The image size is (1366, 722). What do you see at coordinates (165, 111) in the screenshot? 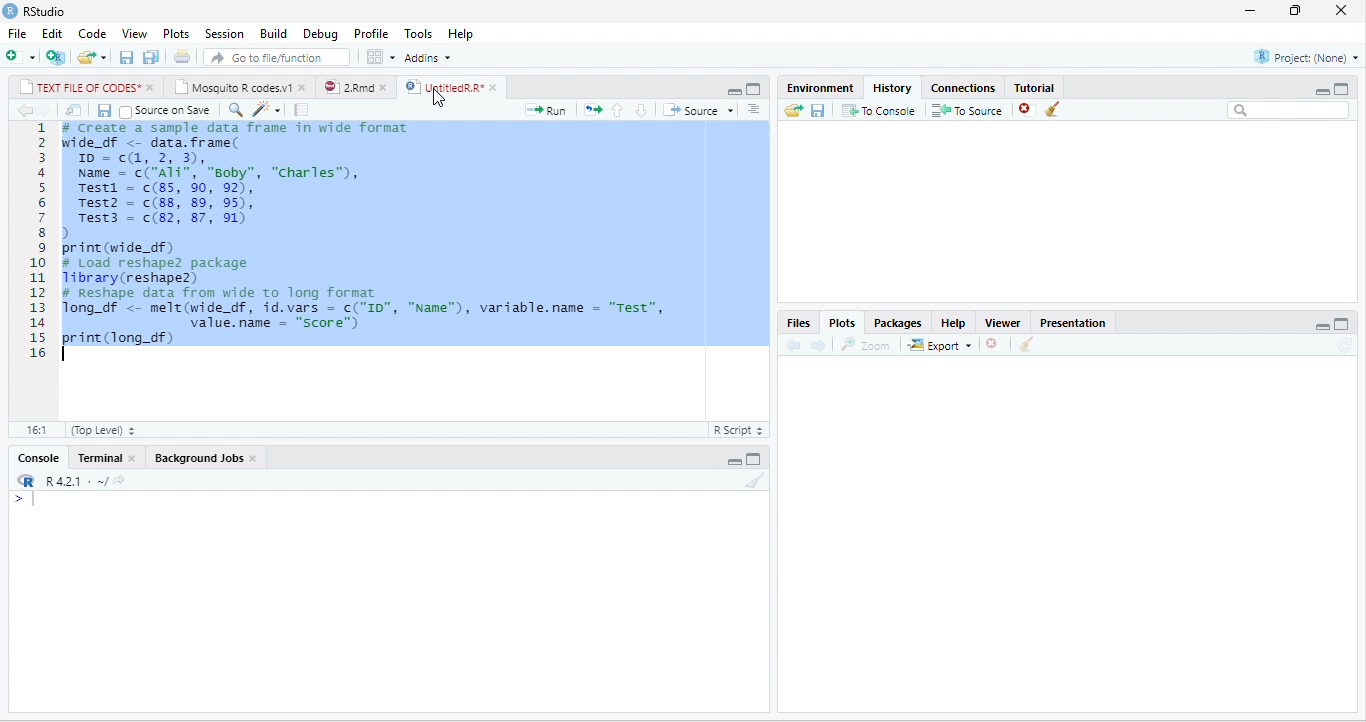
I see `Source on Save` at bounding box center [165, 111].